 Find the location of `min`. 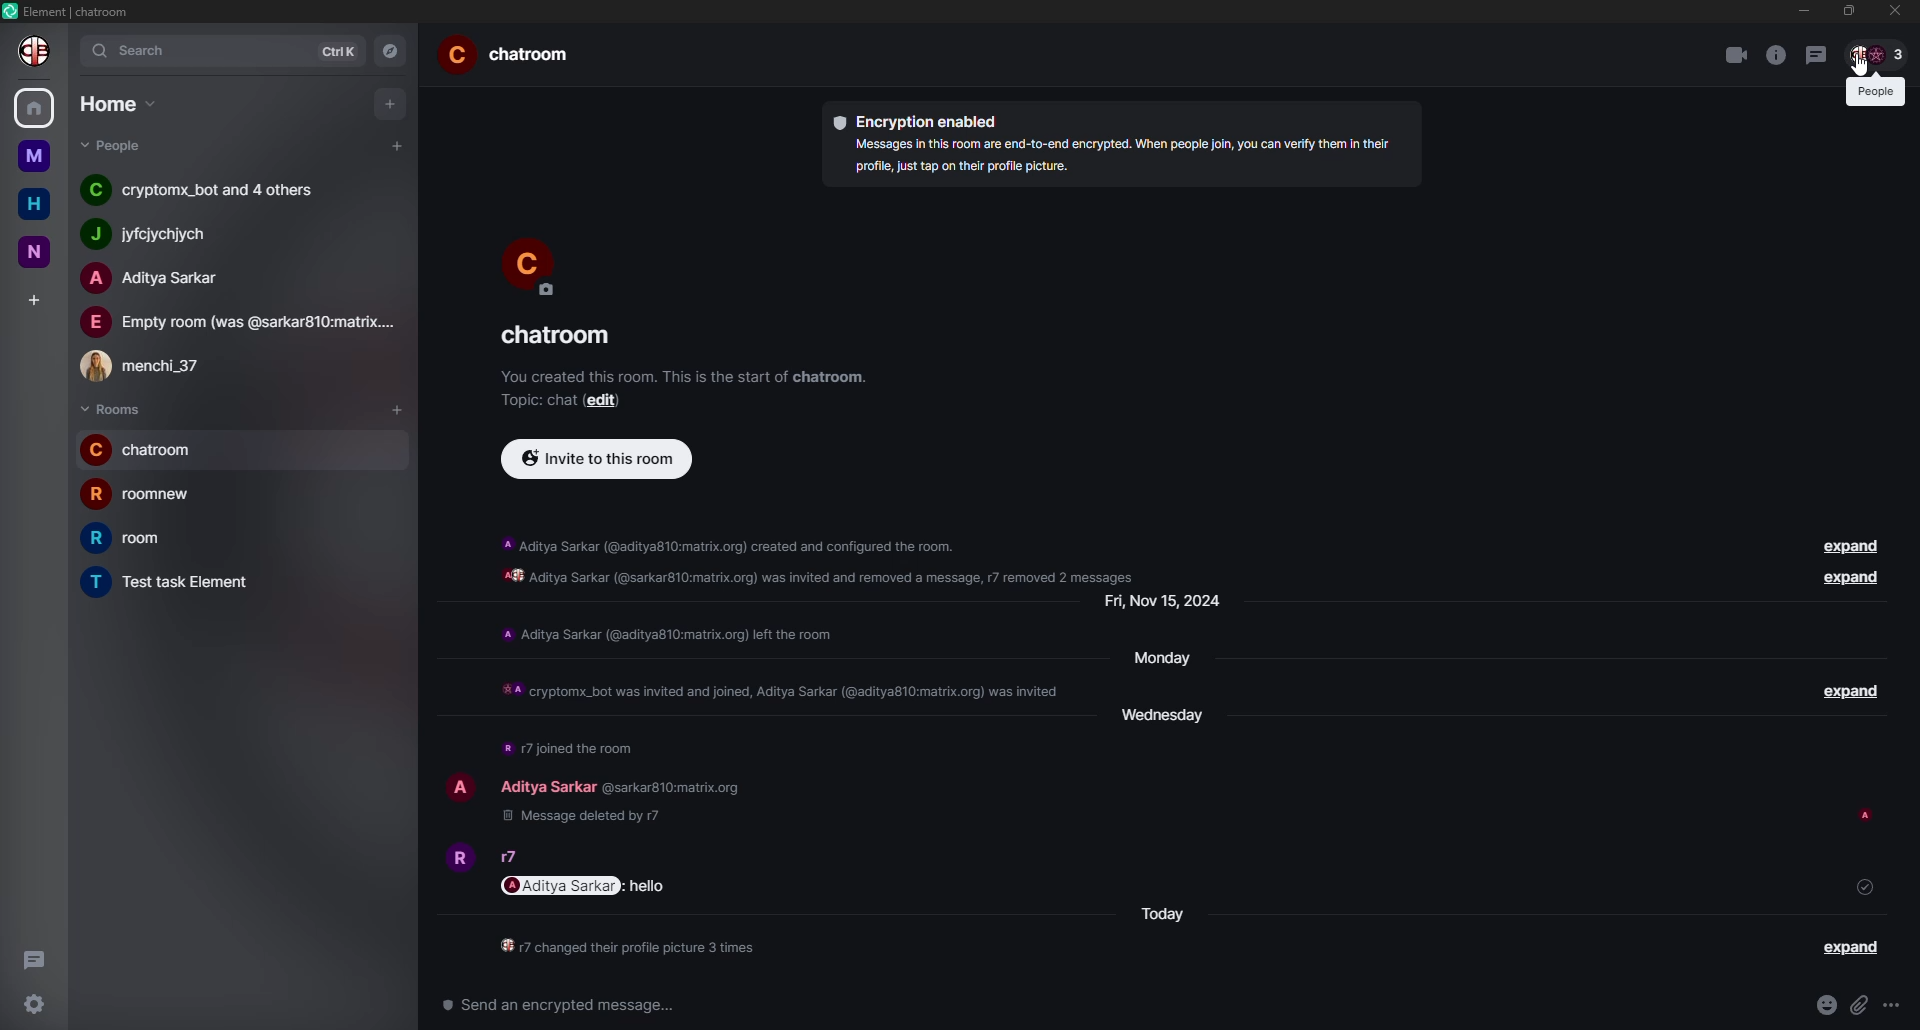

min is located at coordinates (1801, 10).